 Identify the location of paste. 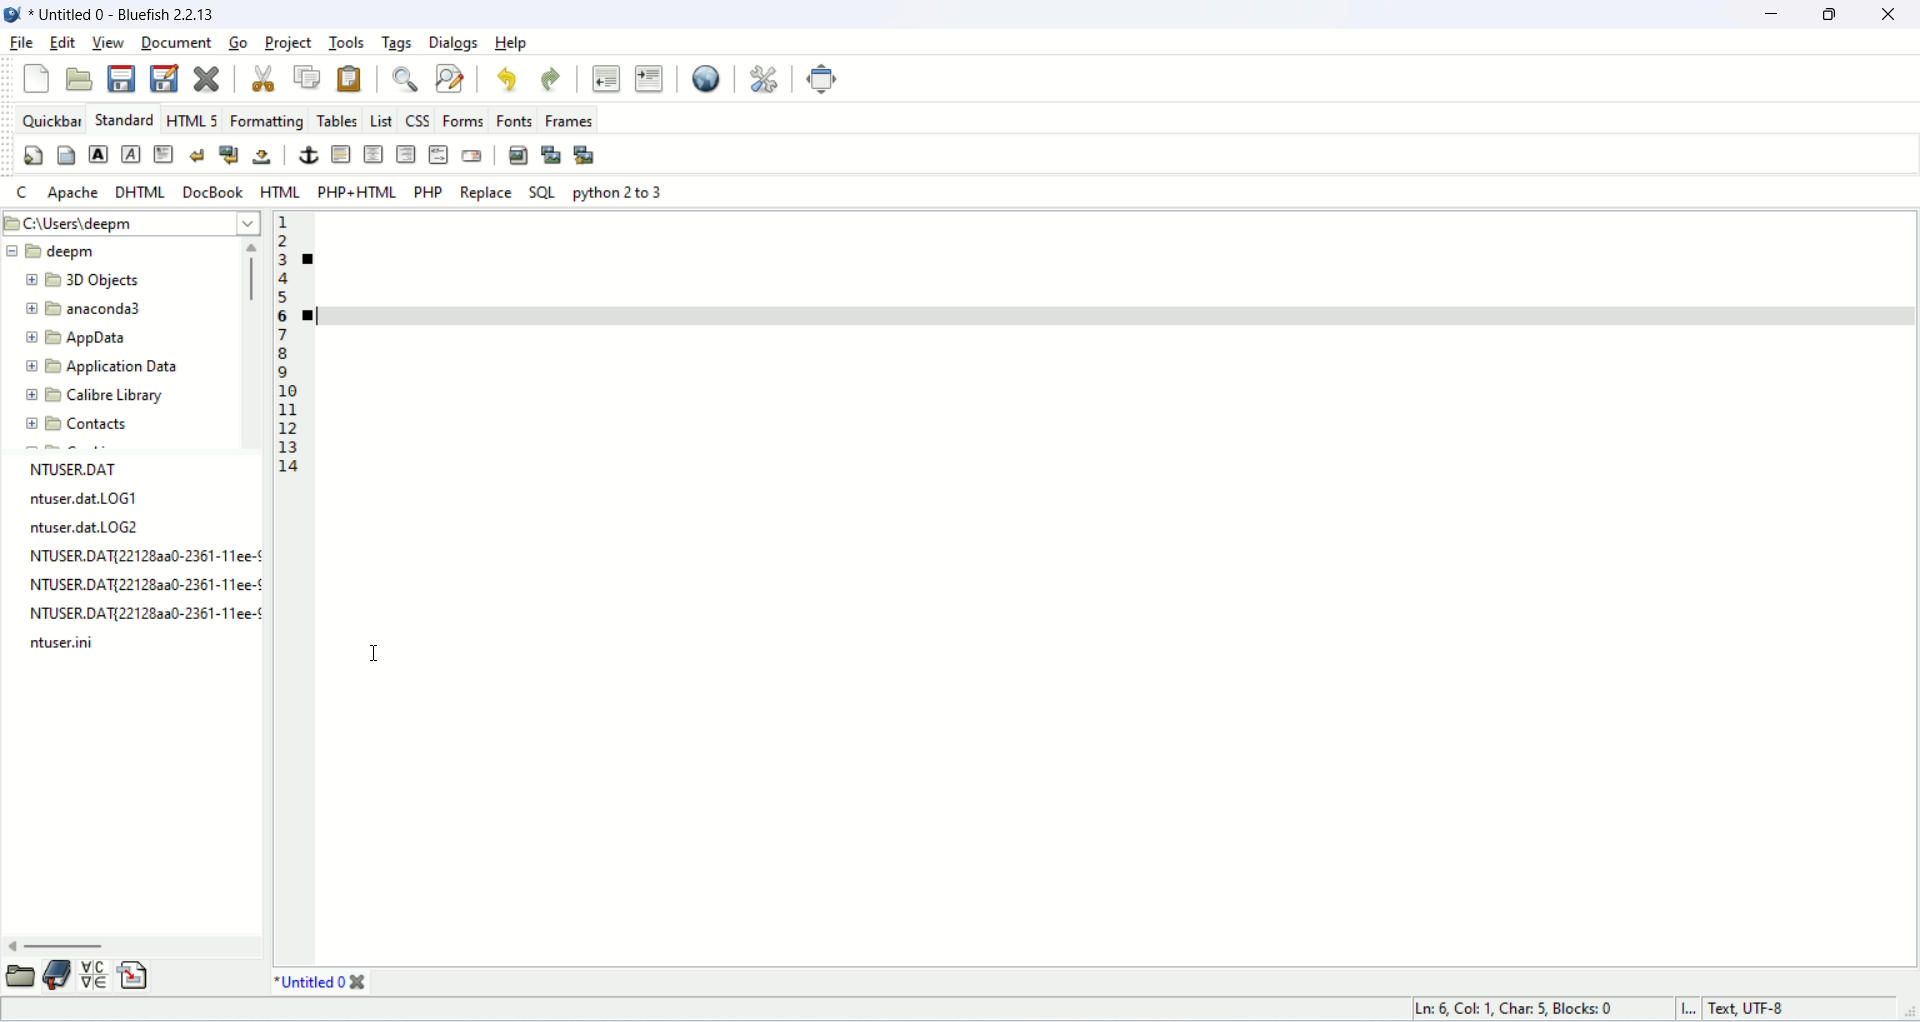
(353, 77).